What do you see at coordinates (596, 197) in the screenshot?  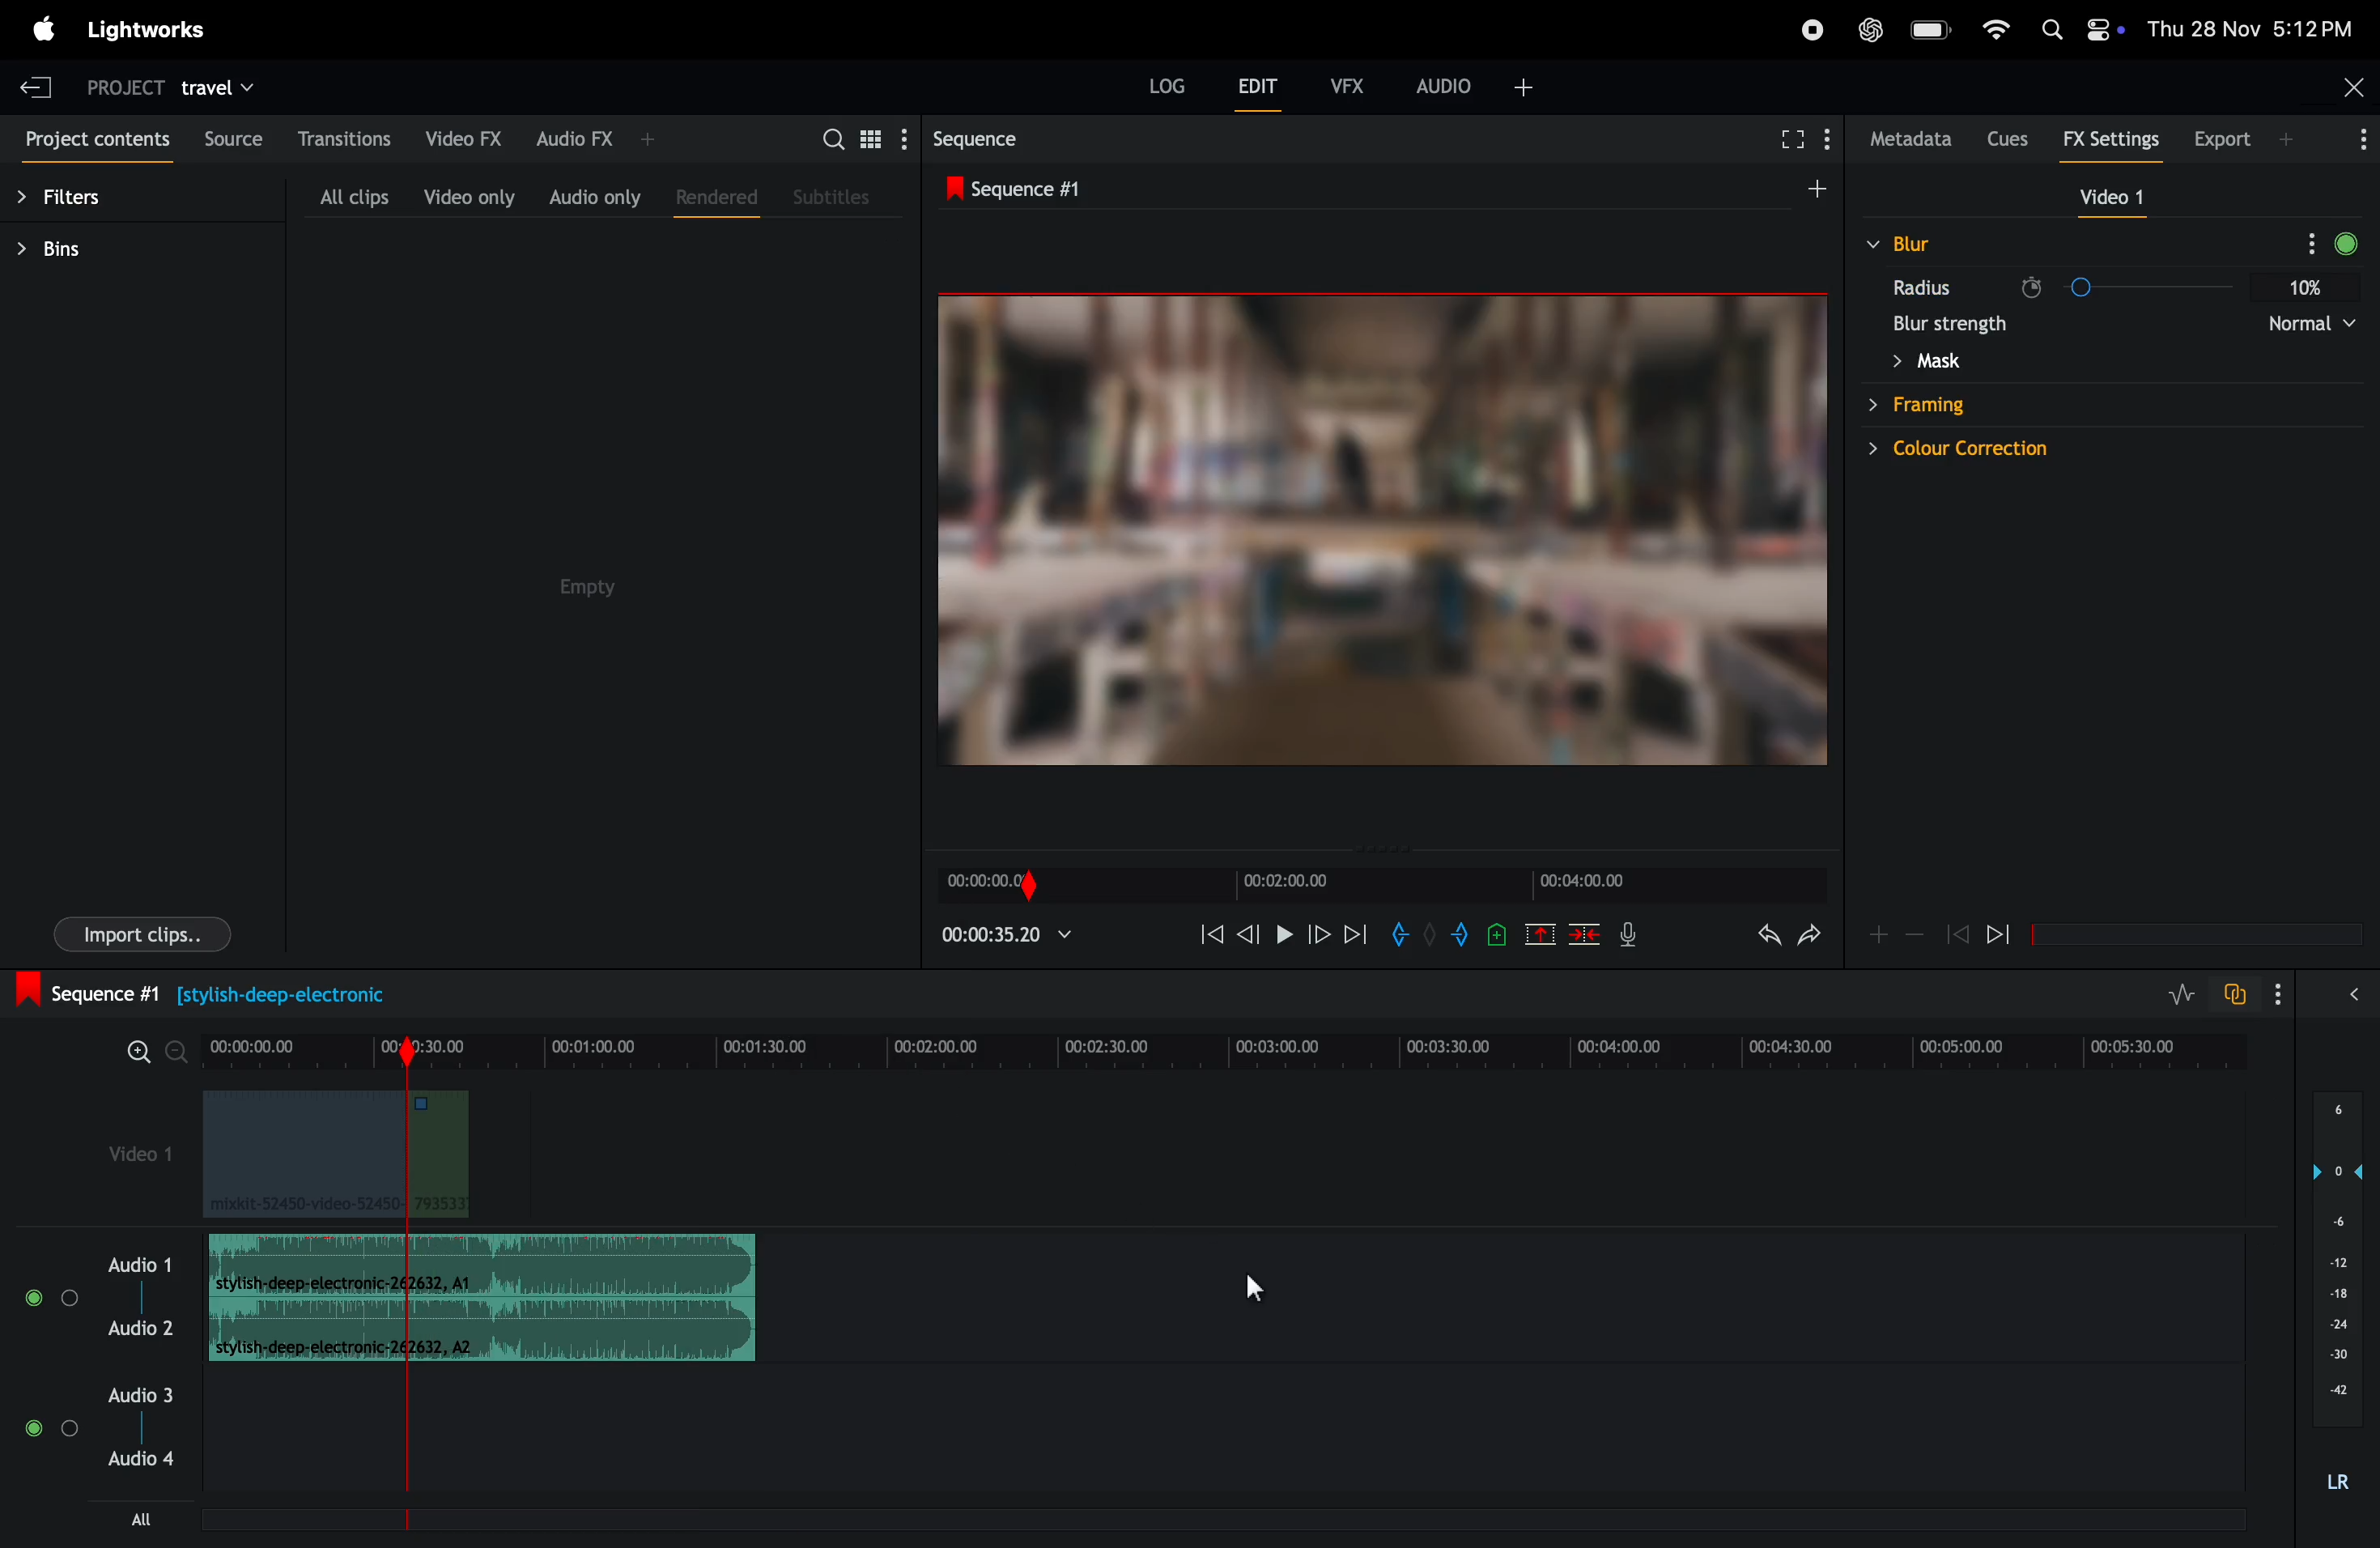 I see `audio only` at bounding box center [596, 197].